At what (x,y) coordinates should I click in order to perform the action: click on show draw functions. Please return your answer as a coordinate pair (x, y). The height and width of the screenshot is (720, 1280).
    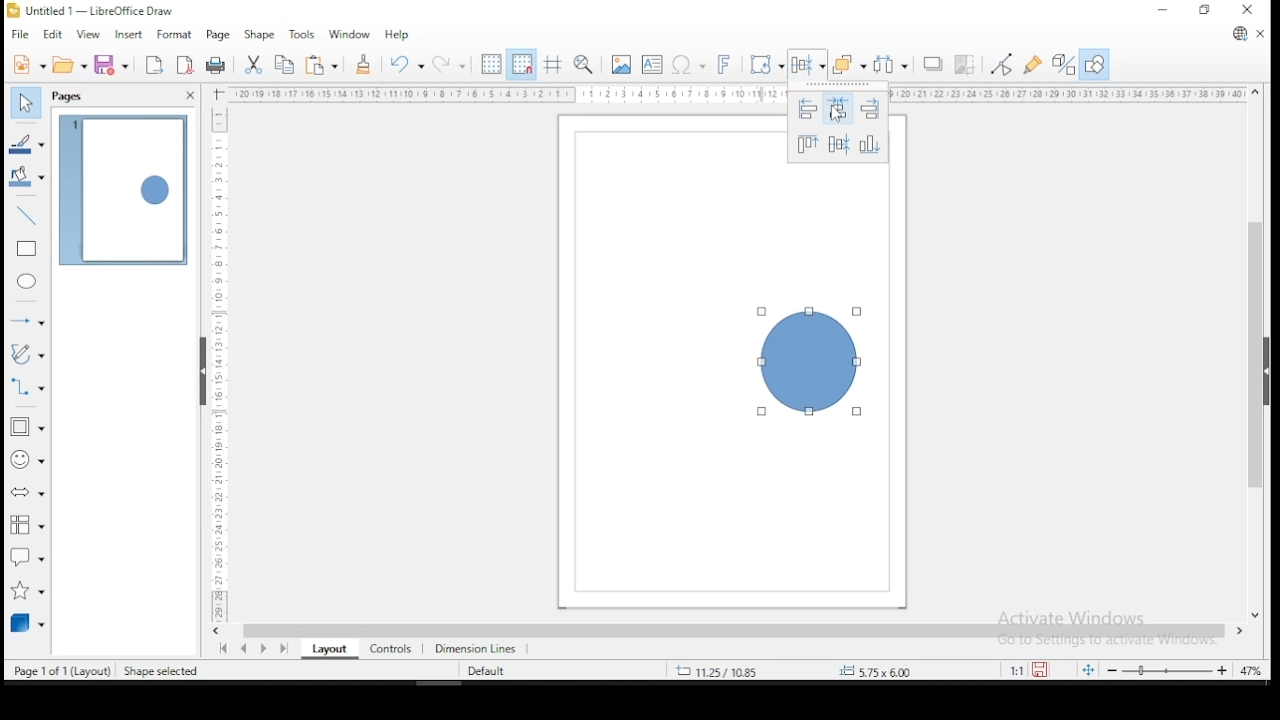
    Looking at the image, I should click on (1095, 65).